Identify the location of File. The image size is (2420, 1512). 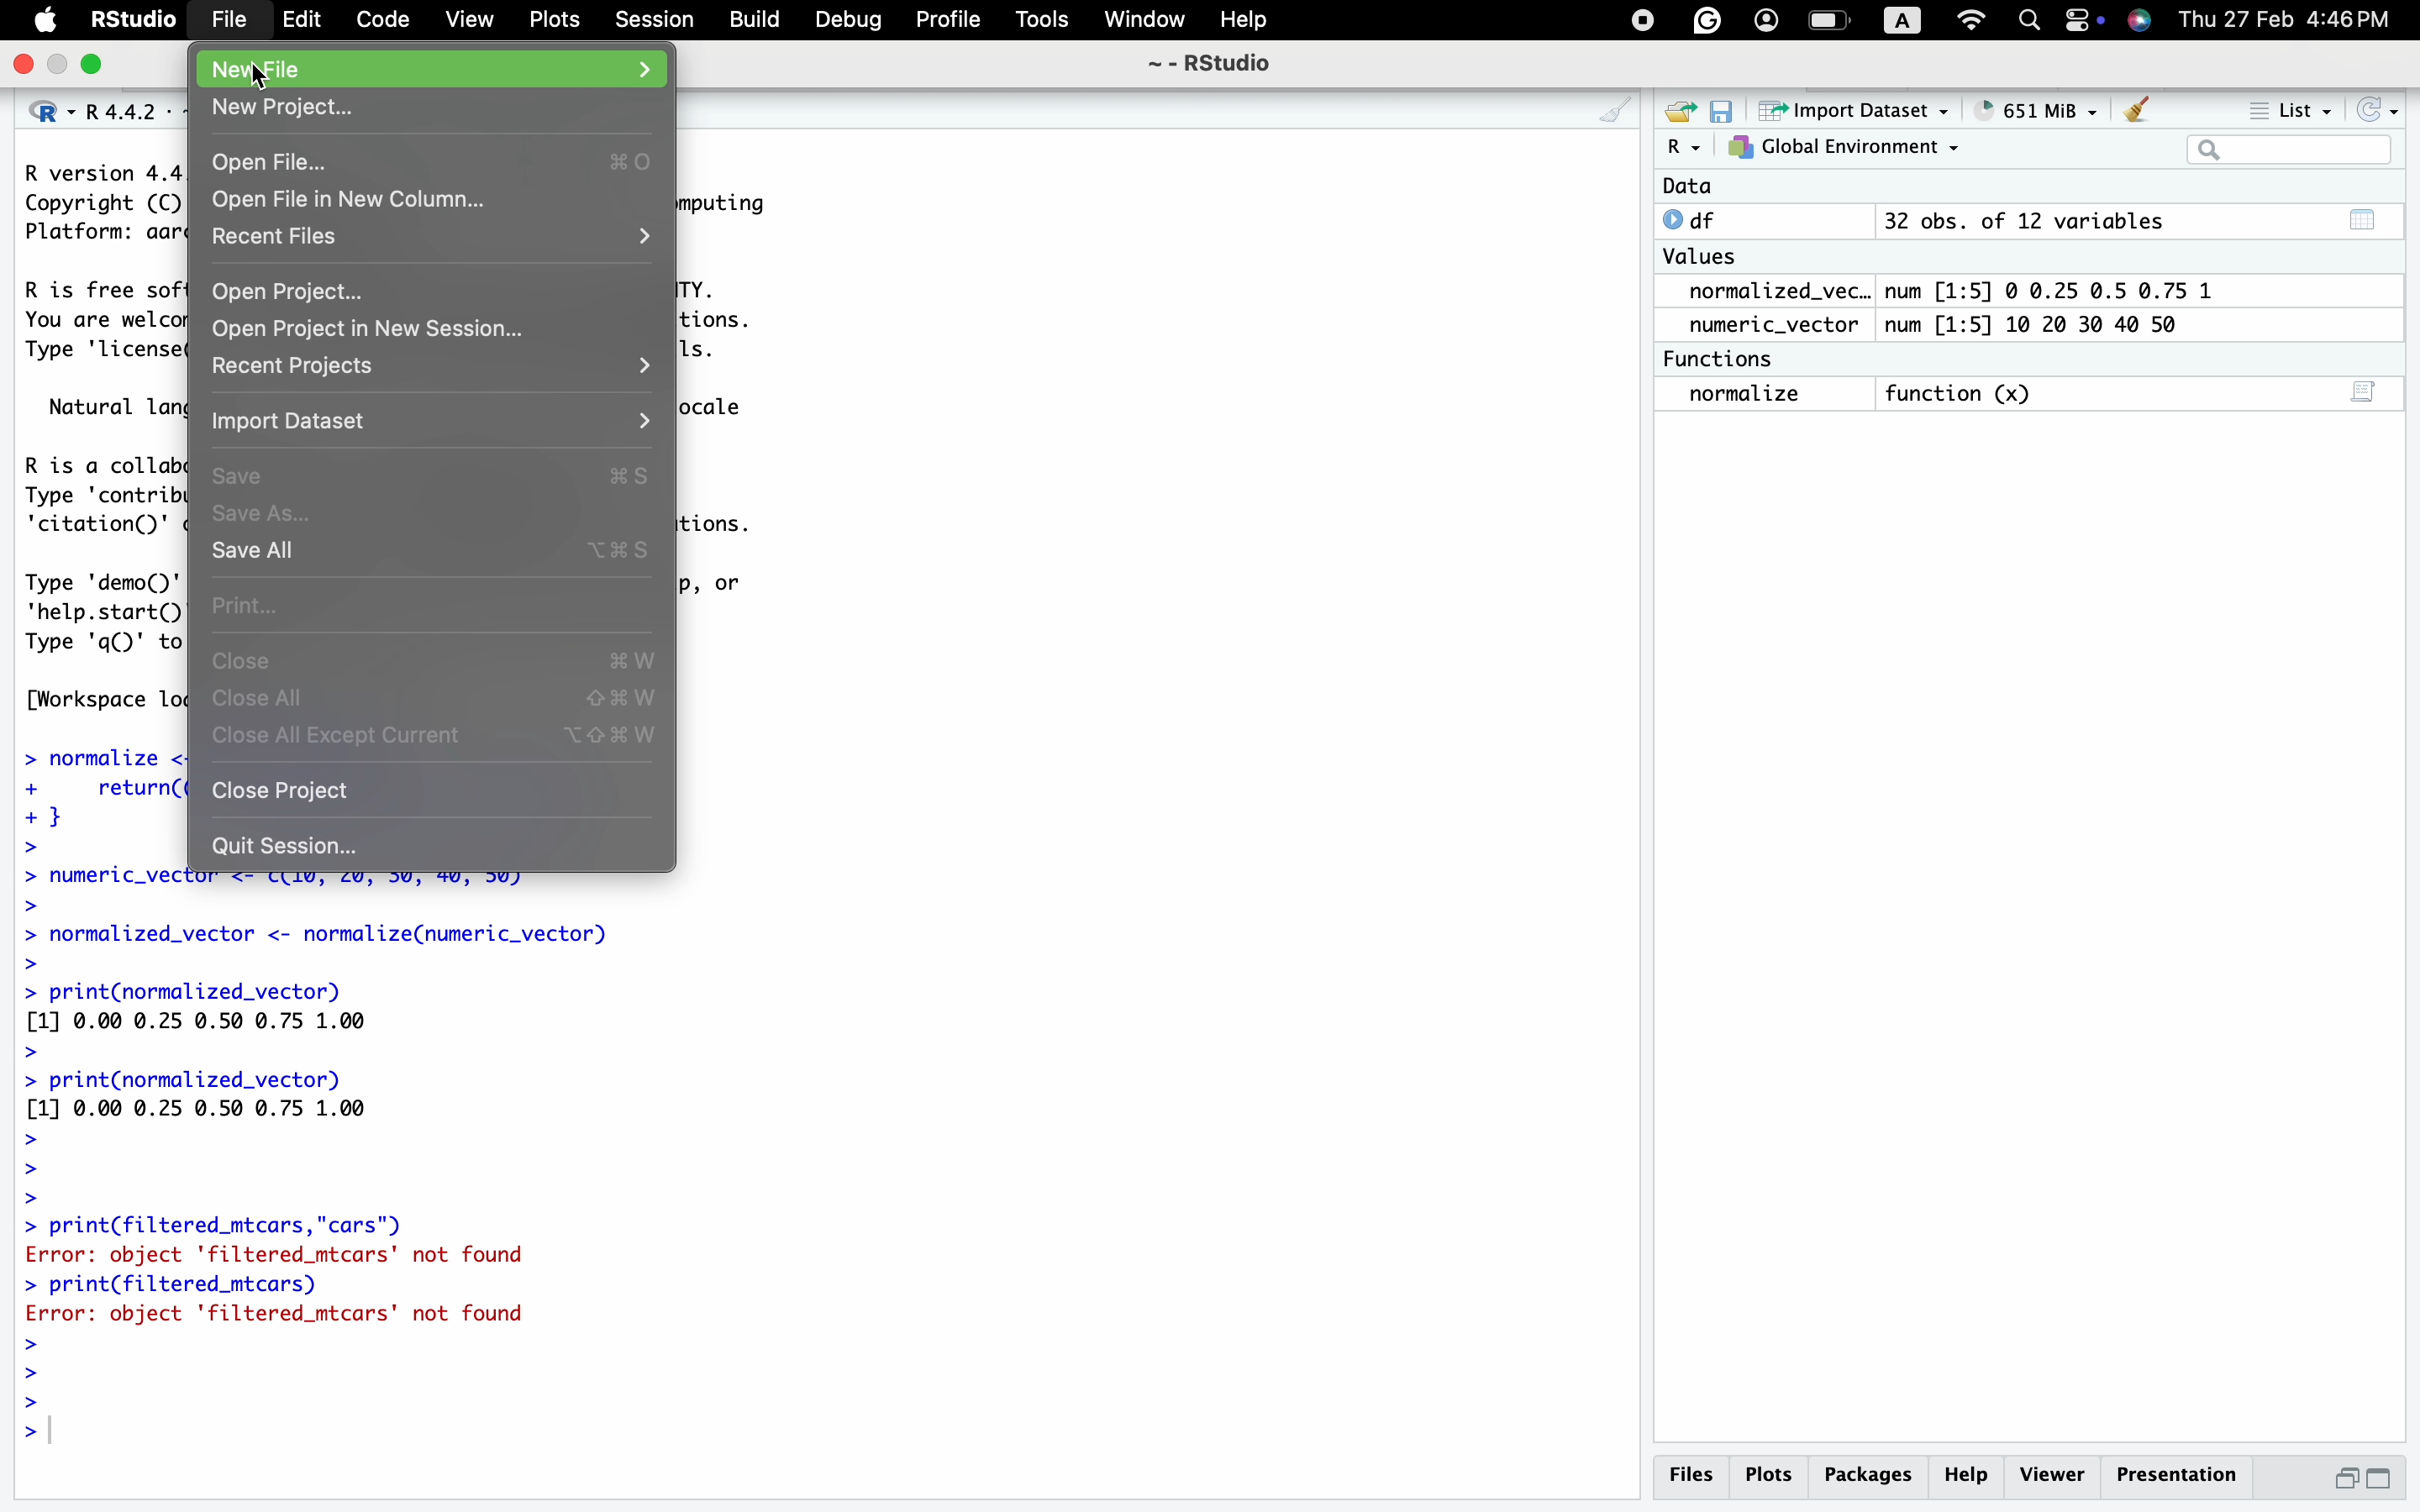
(234, 13).